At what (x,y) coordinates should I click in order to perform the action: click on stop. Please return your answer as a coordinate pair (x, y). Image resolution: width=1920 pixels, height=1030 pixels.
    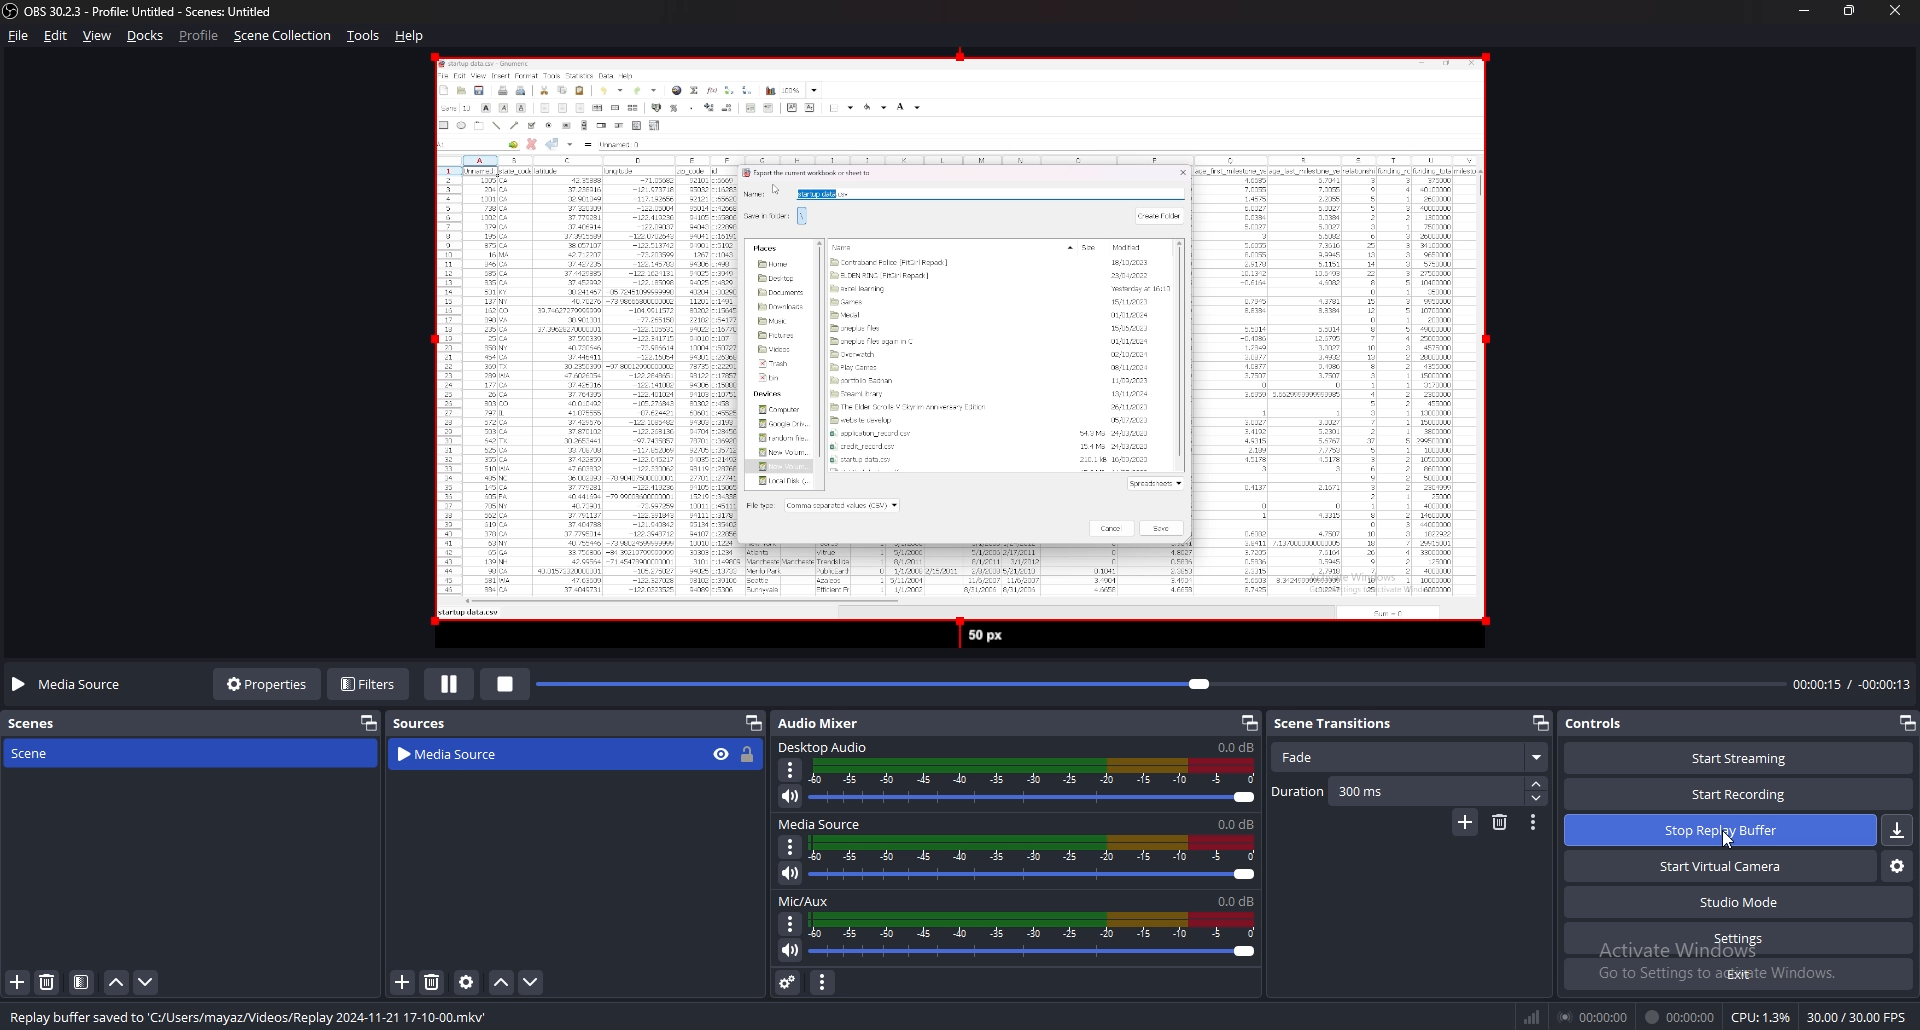
    Looking at the image, I should click on (506, 684).